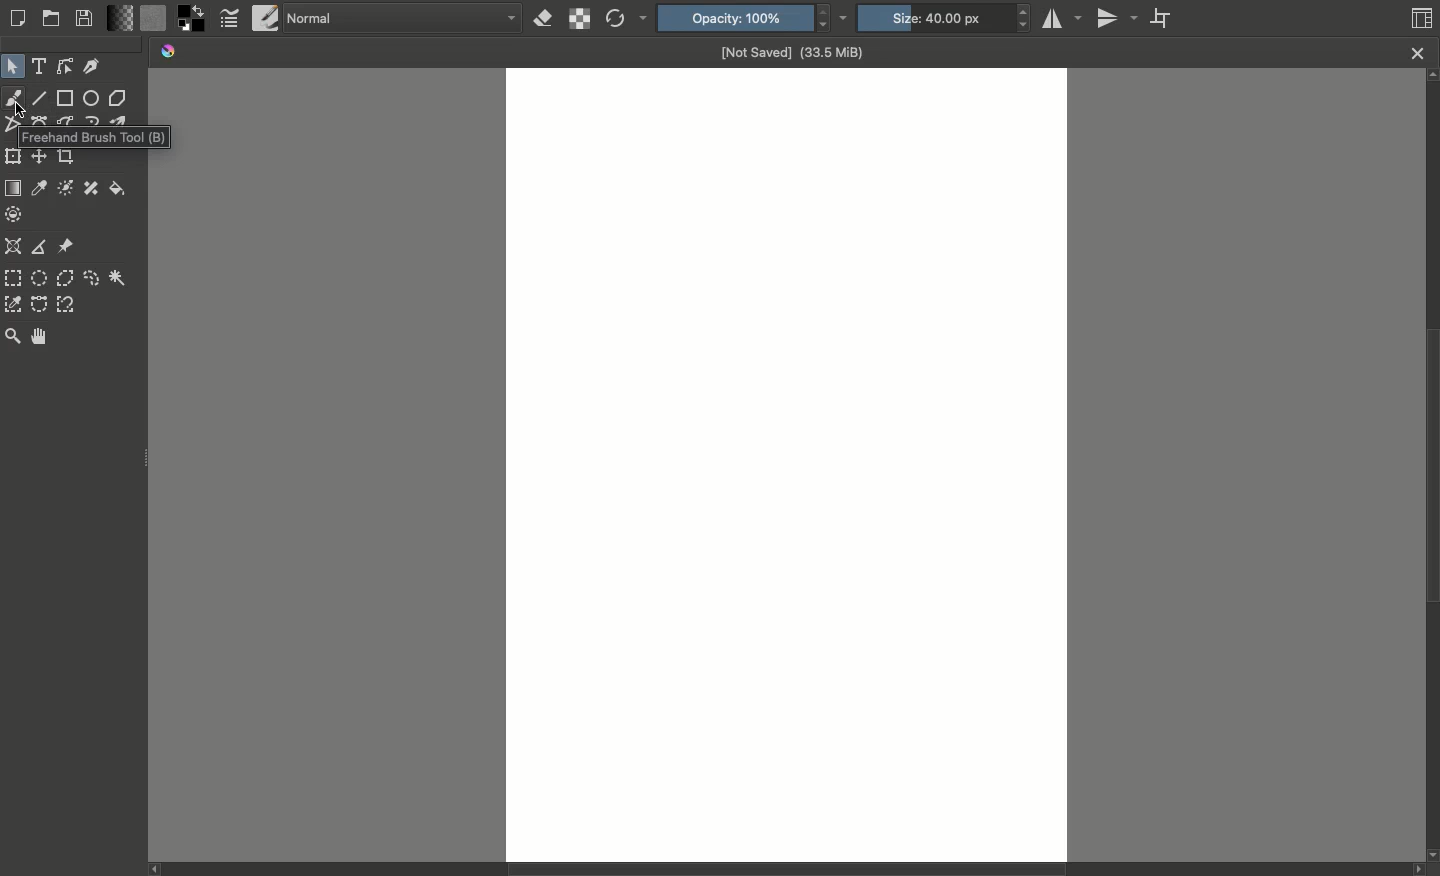 The width and height of the screenshot is (1440, 876). I want to click on Beizer curve selection tool, so click(40, 303).